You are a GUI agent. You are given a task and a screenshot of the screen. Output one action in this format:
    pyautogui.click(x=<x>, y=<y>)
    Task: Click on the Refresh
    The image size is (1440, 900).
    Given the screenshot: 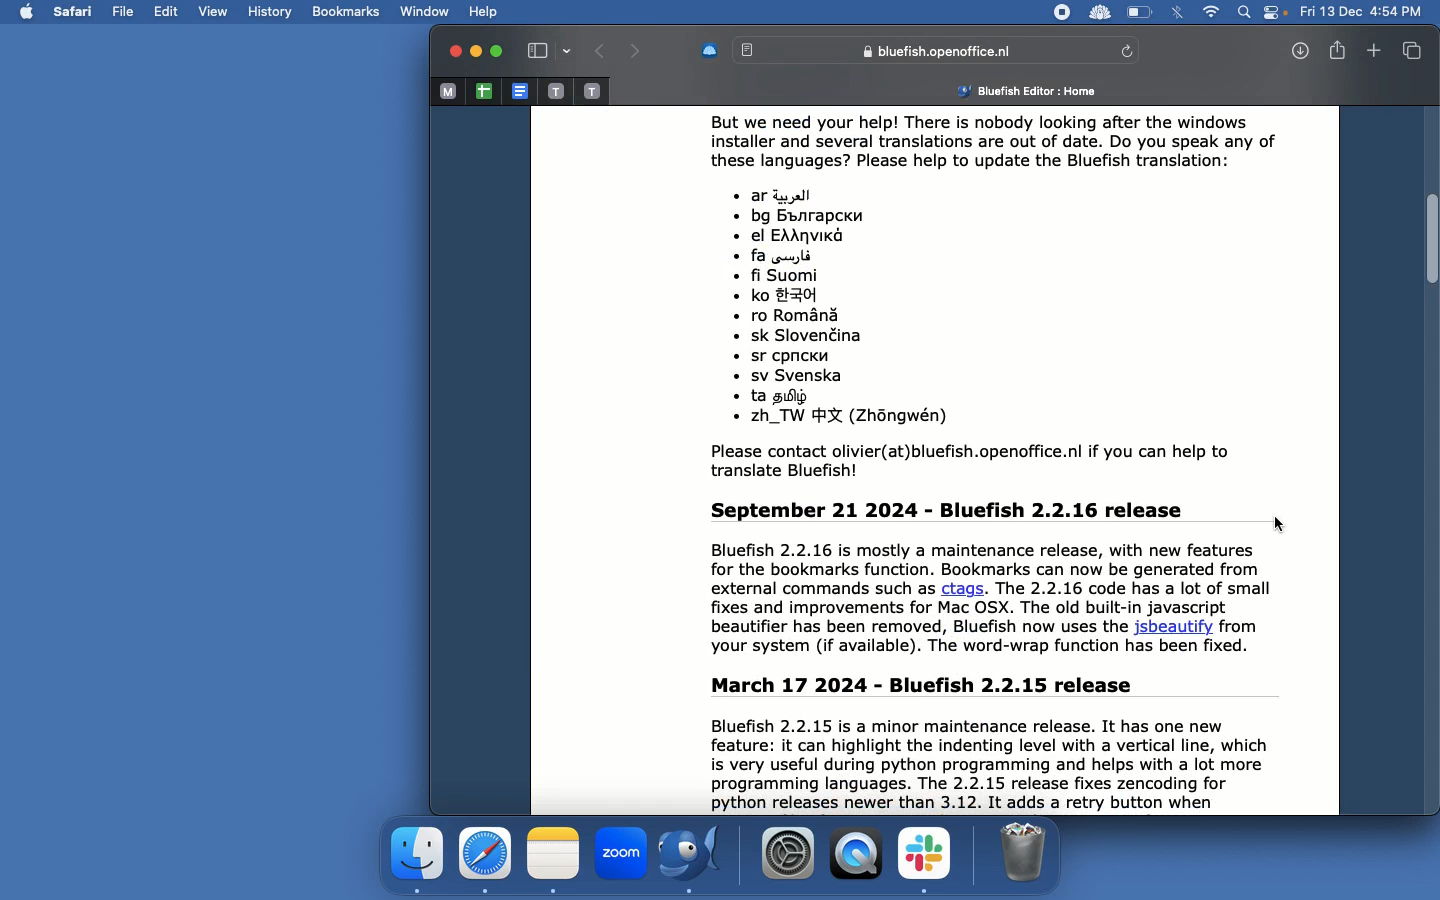 What is the action you would take?
    pyautogui.click(x=1128, y=50)
    